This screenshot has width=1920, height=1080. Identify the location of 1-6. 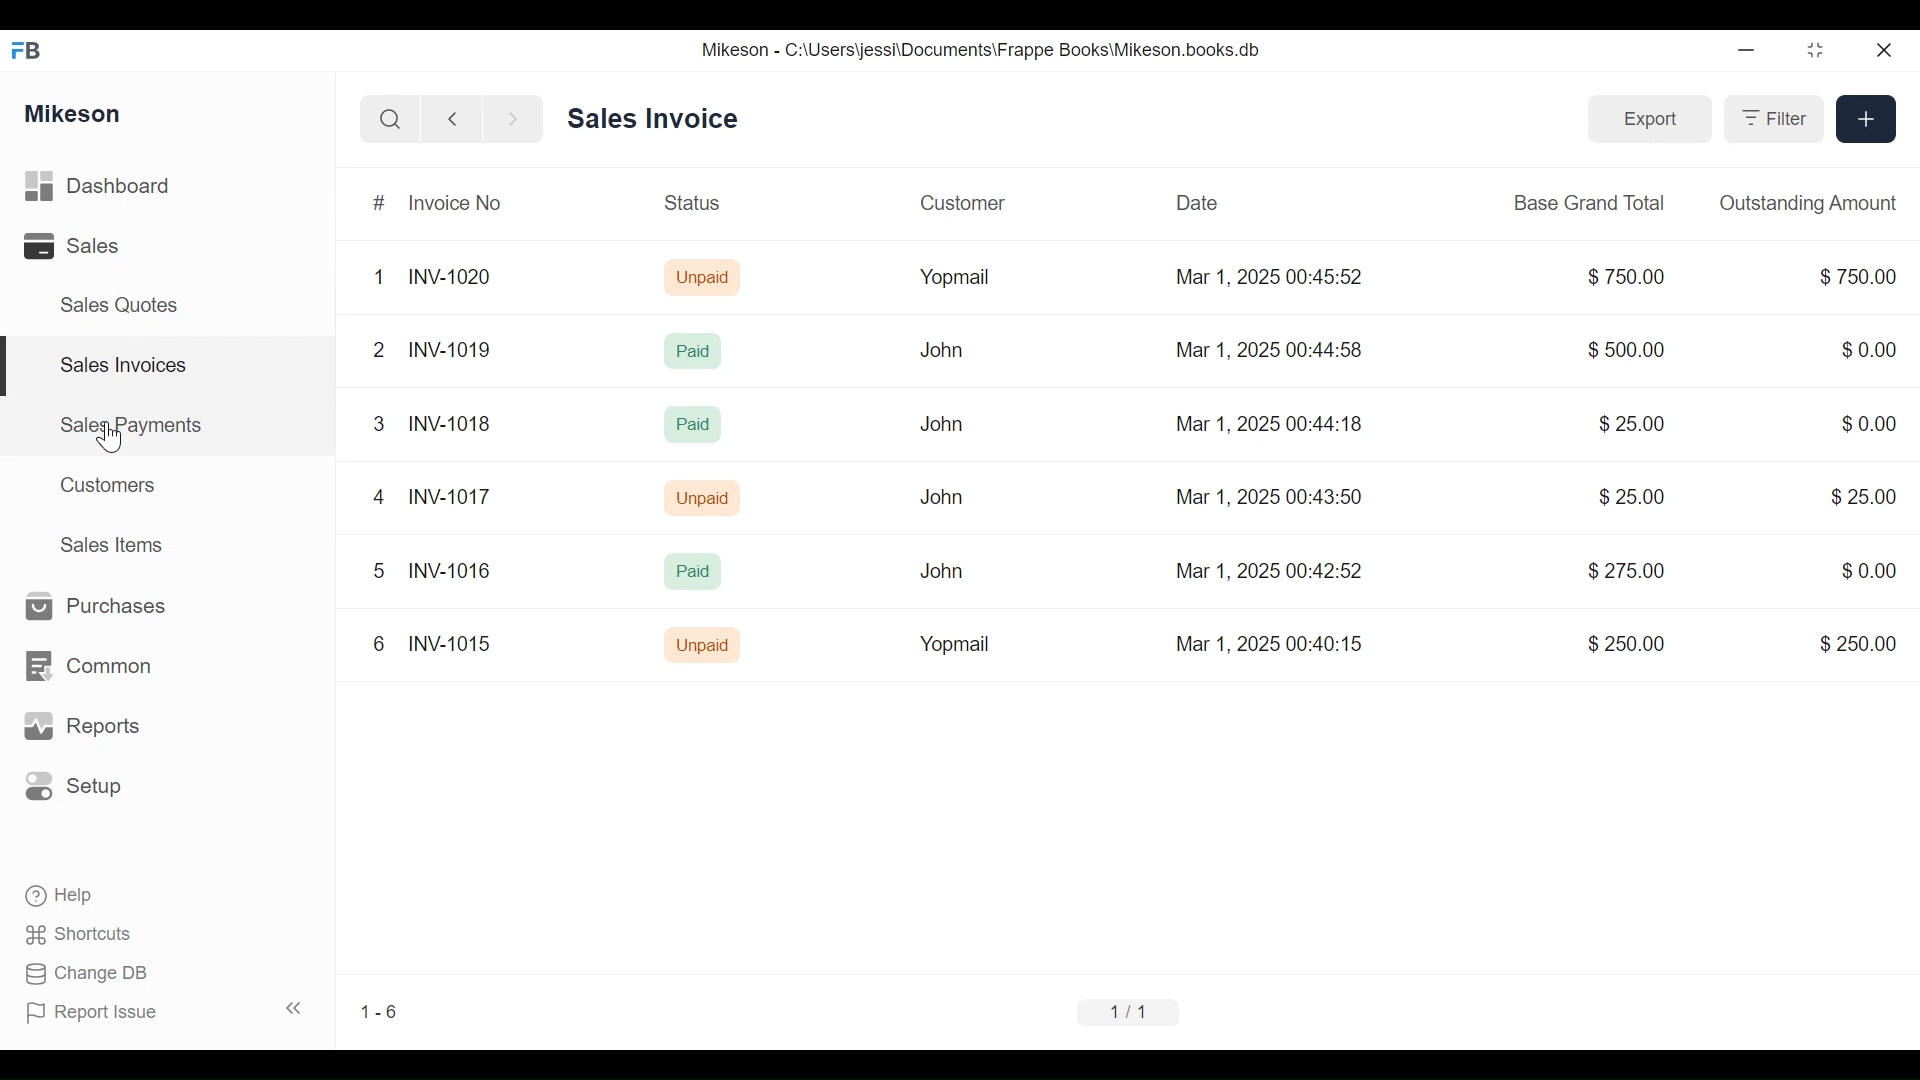
(381, 1009).